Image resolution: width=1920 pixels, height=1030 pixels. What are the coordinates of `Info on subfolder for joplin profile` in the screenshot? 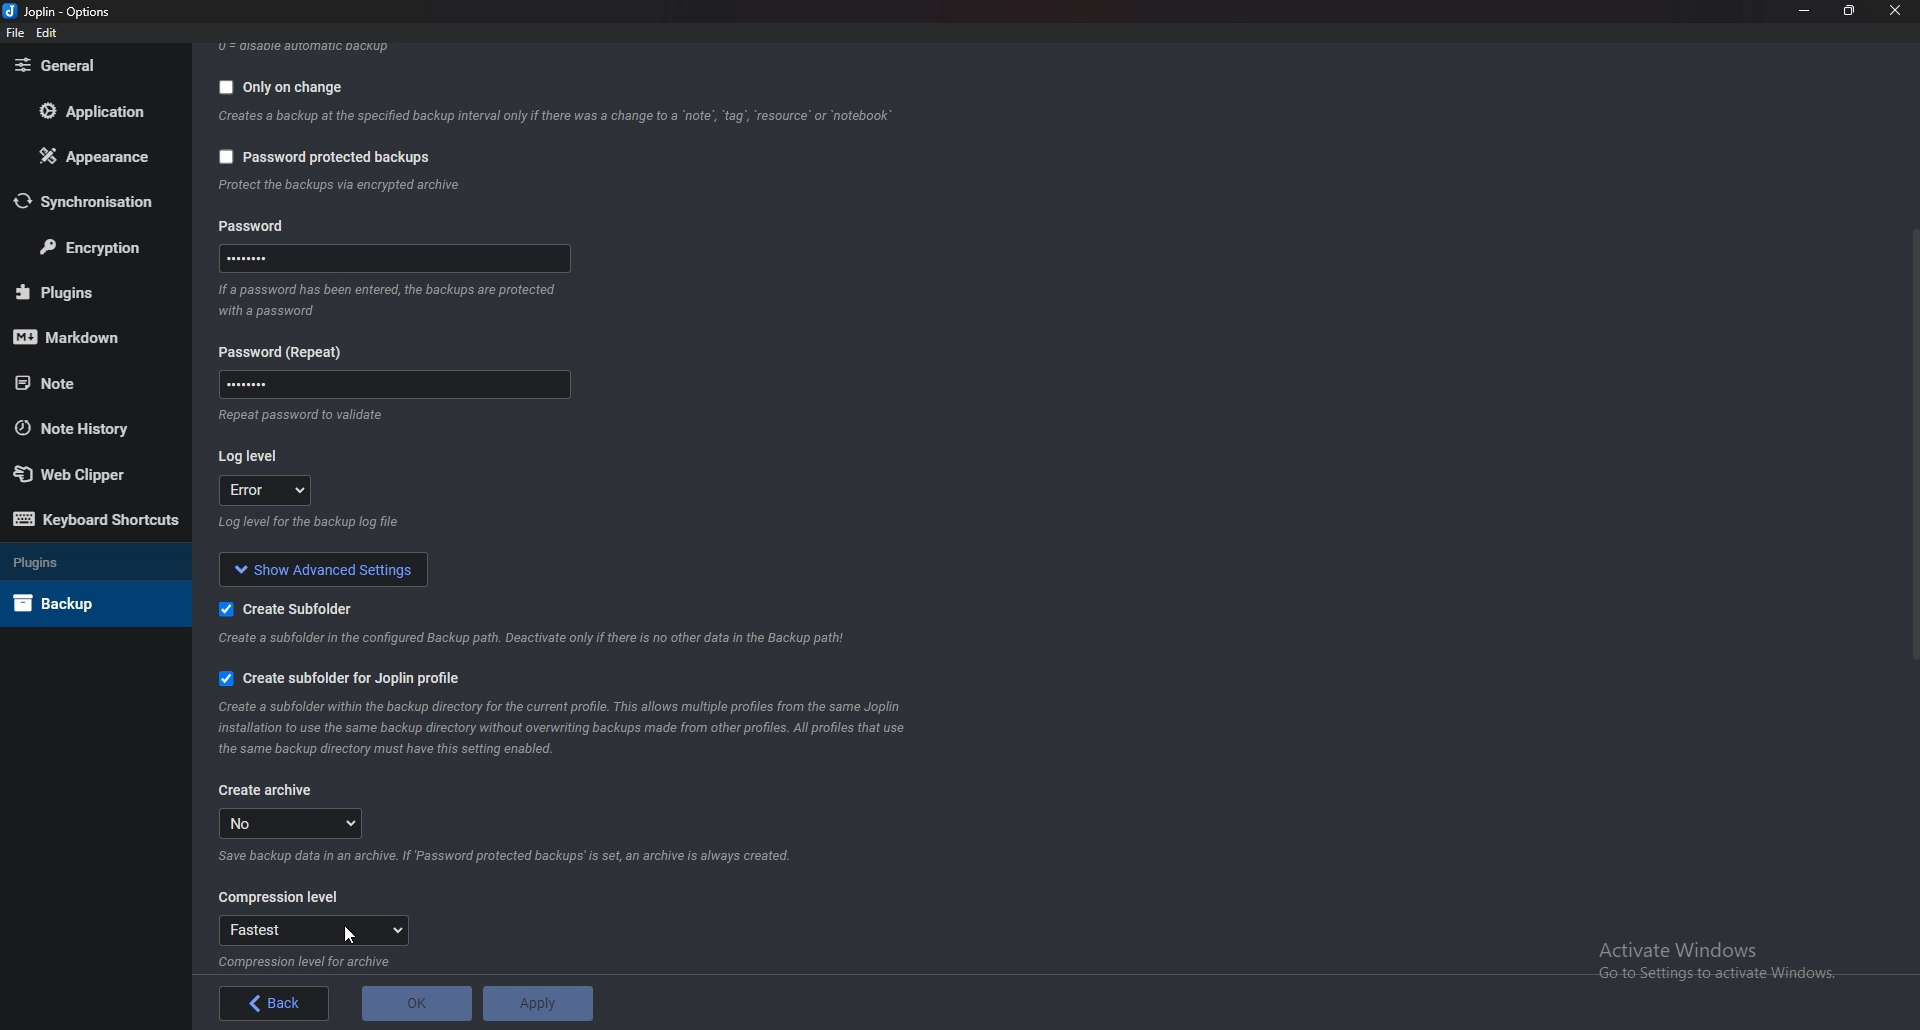 It's located at (567, 731).